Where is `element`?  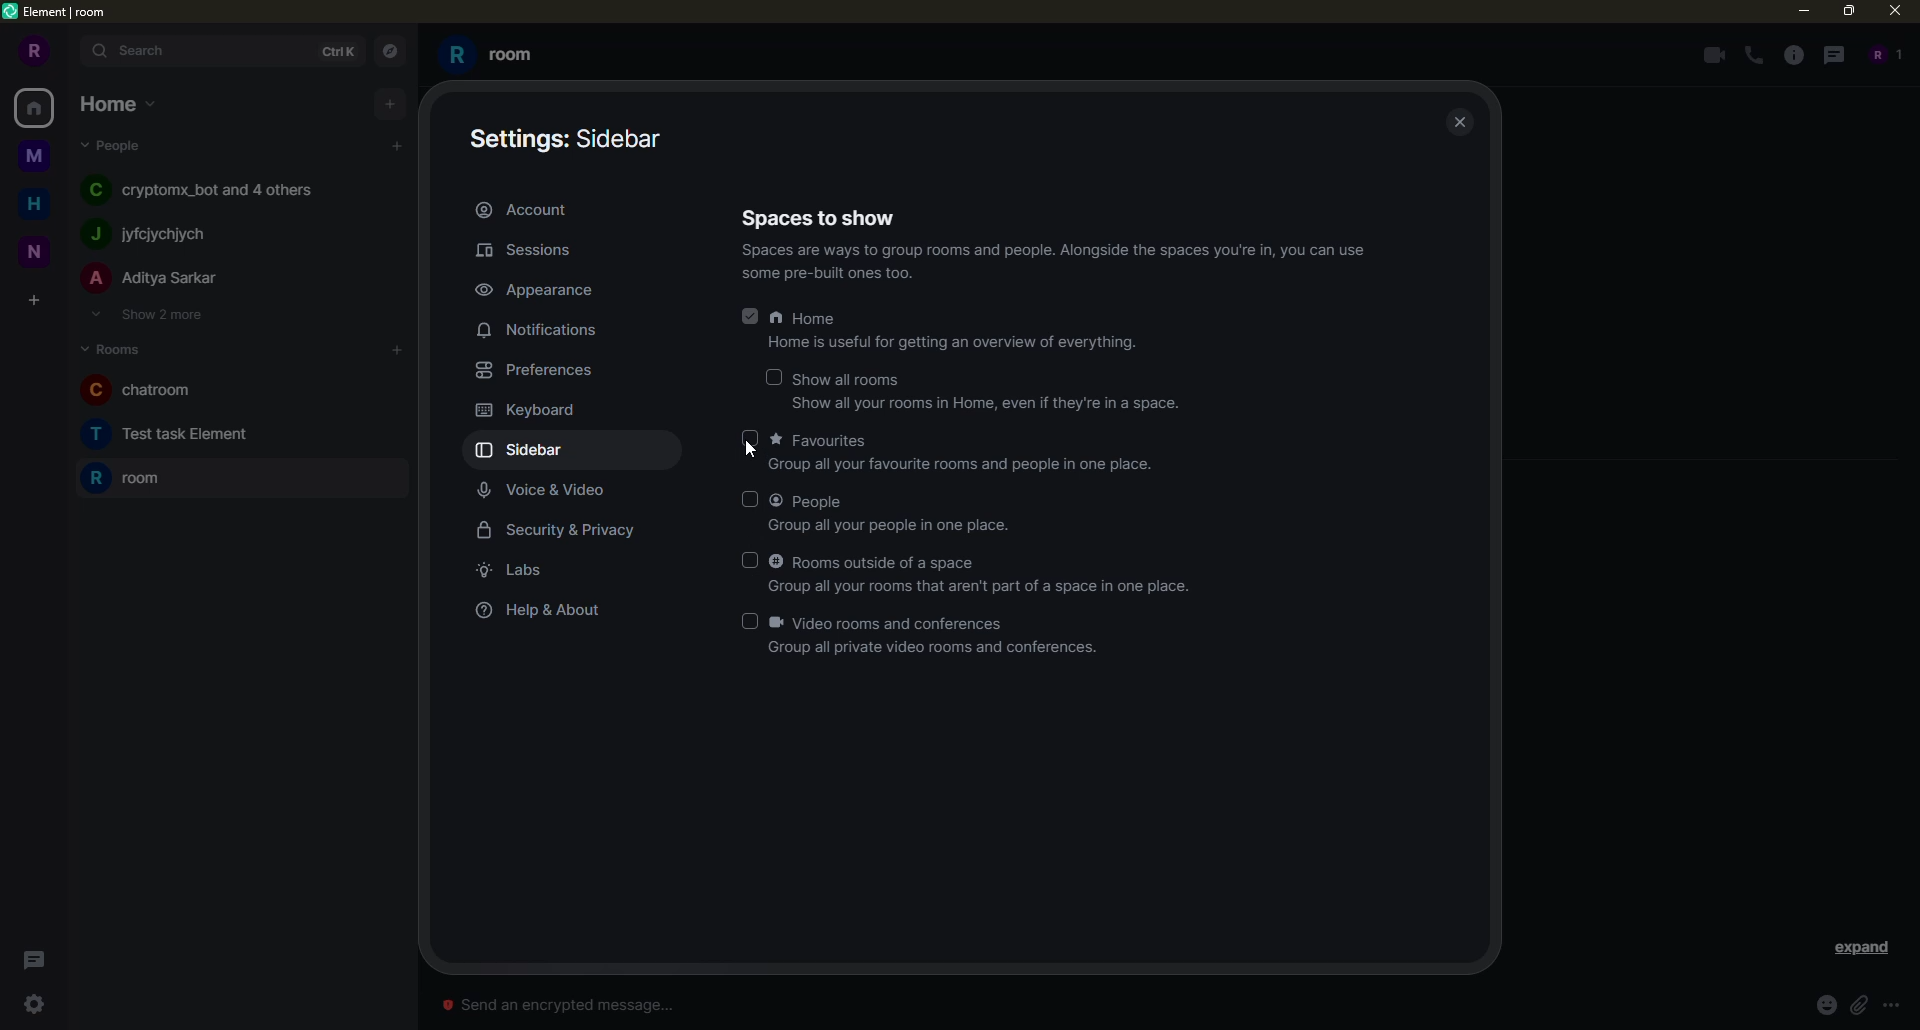 element is located at coordinates (57, 14).